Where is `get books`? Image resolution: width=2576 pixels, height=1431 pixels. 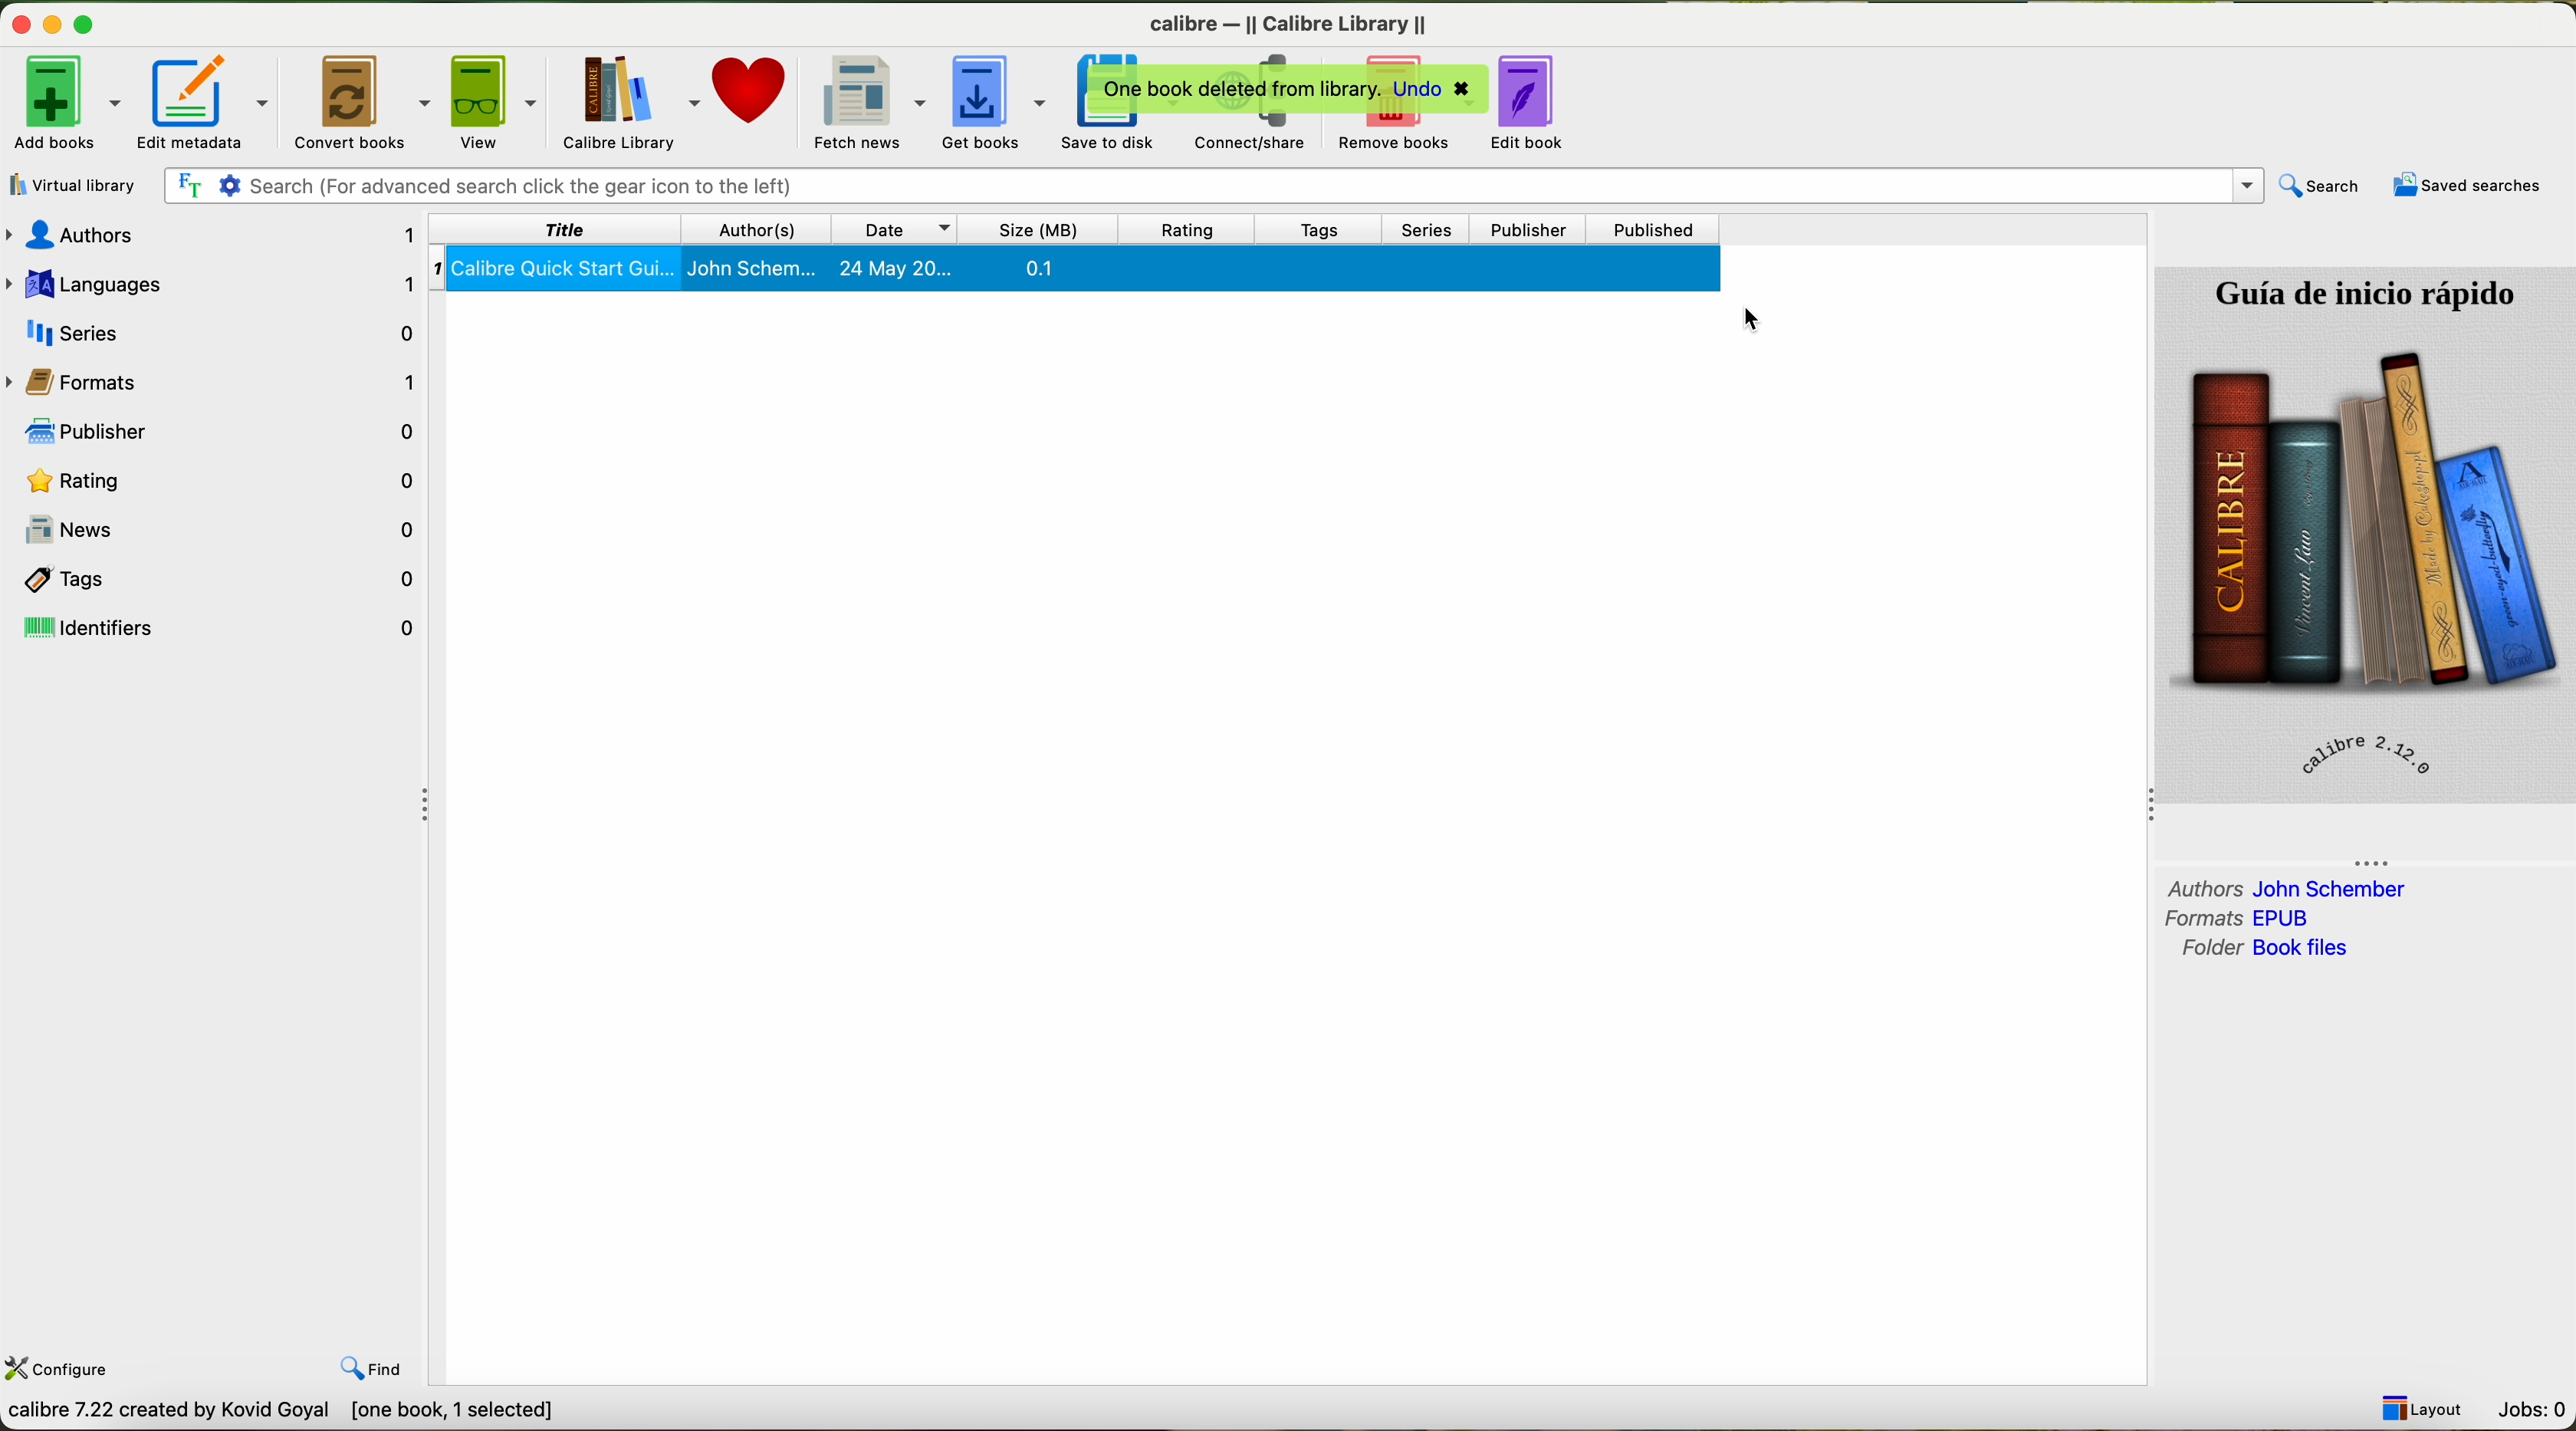 get books is located at coordinates (988, 102).